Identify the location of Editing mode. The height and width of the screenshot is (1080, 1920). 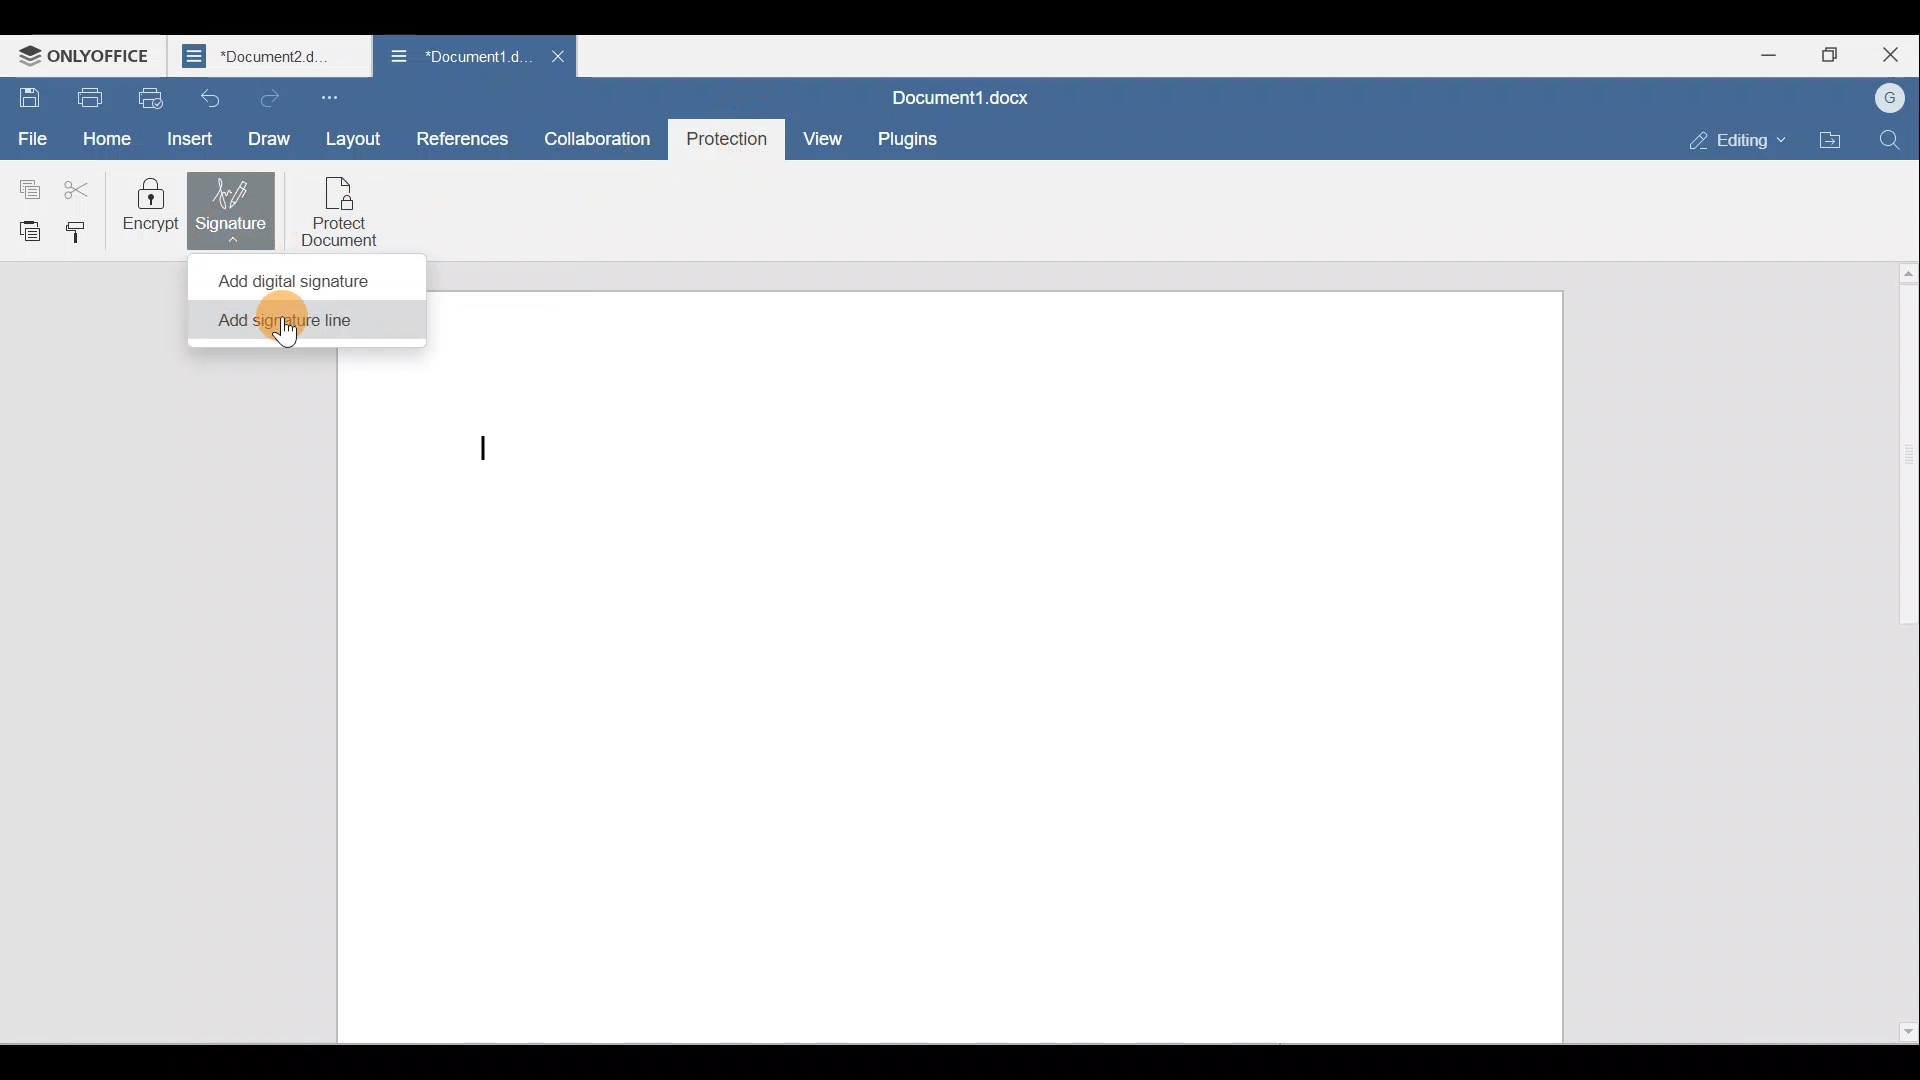
(1741, 140).